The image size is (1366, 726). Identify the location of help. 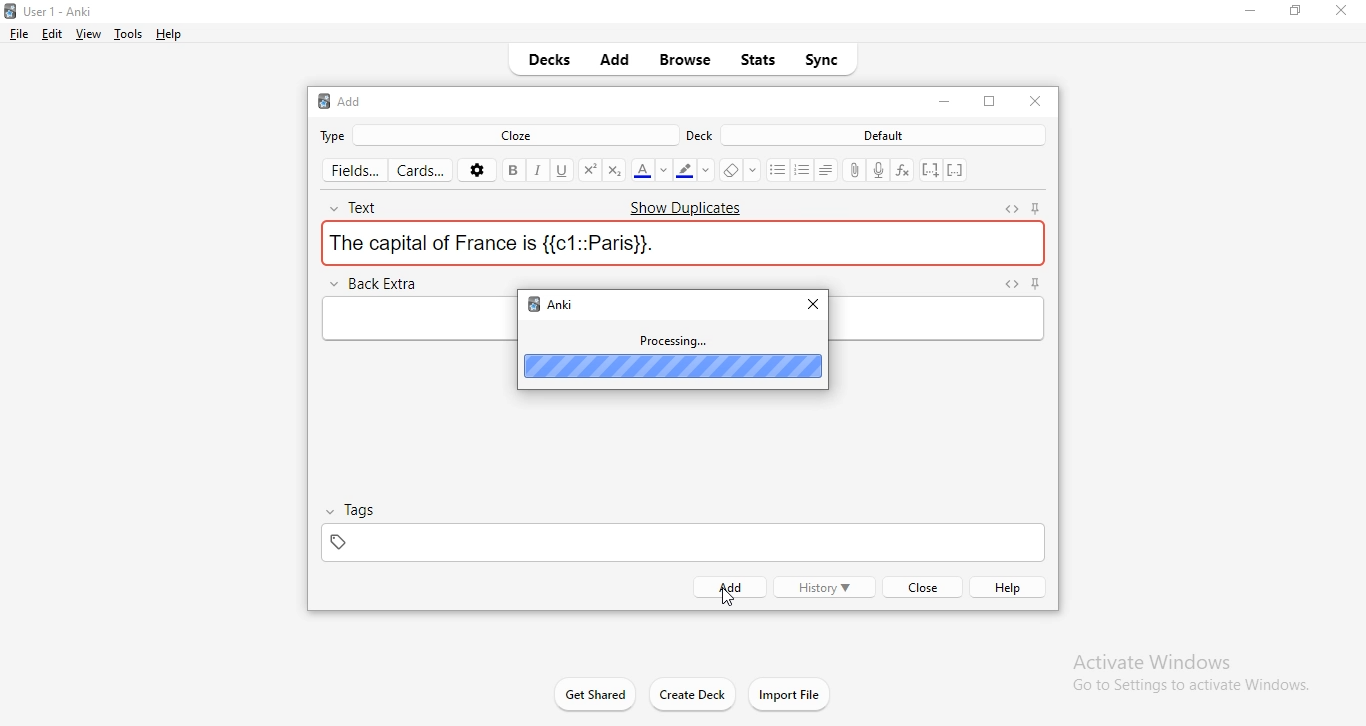
(170, 35).